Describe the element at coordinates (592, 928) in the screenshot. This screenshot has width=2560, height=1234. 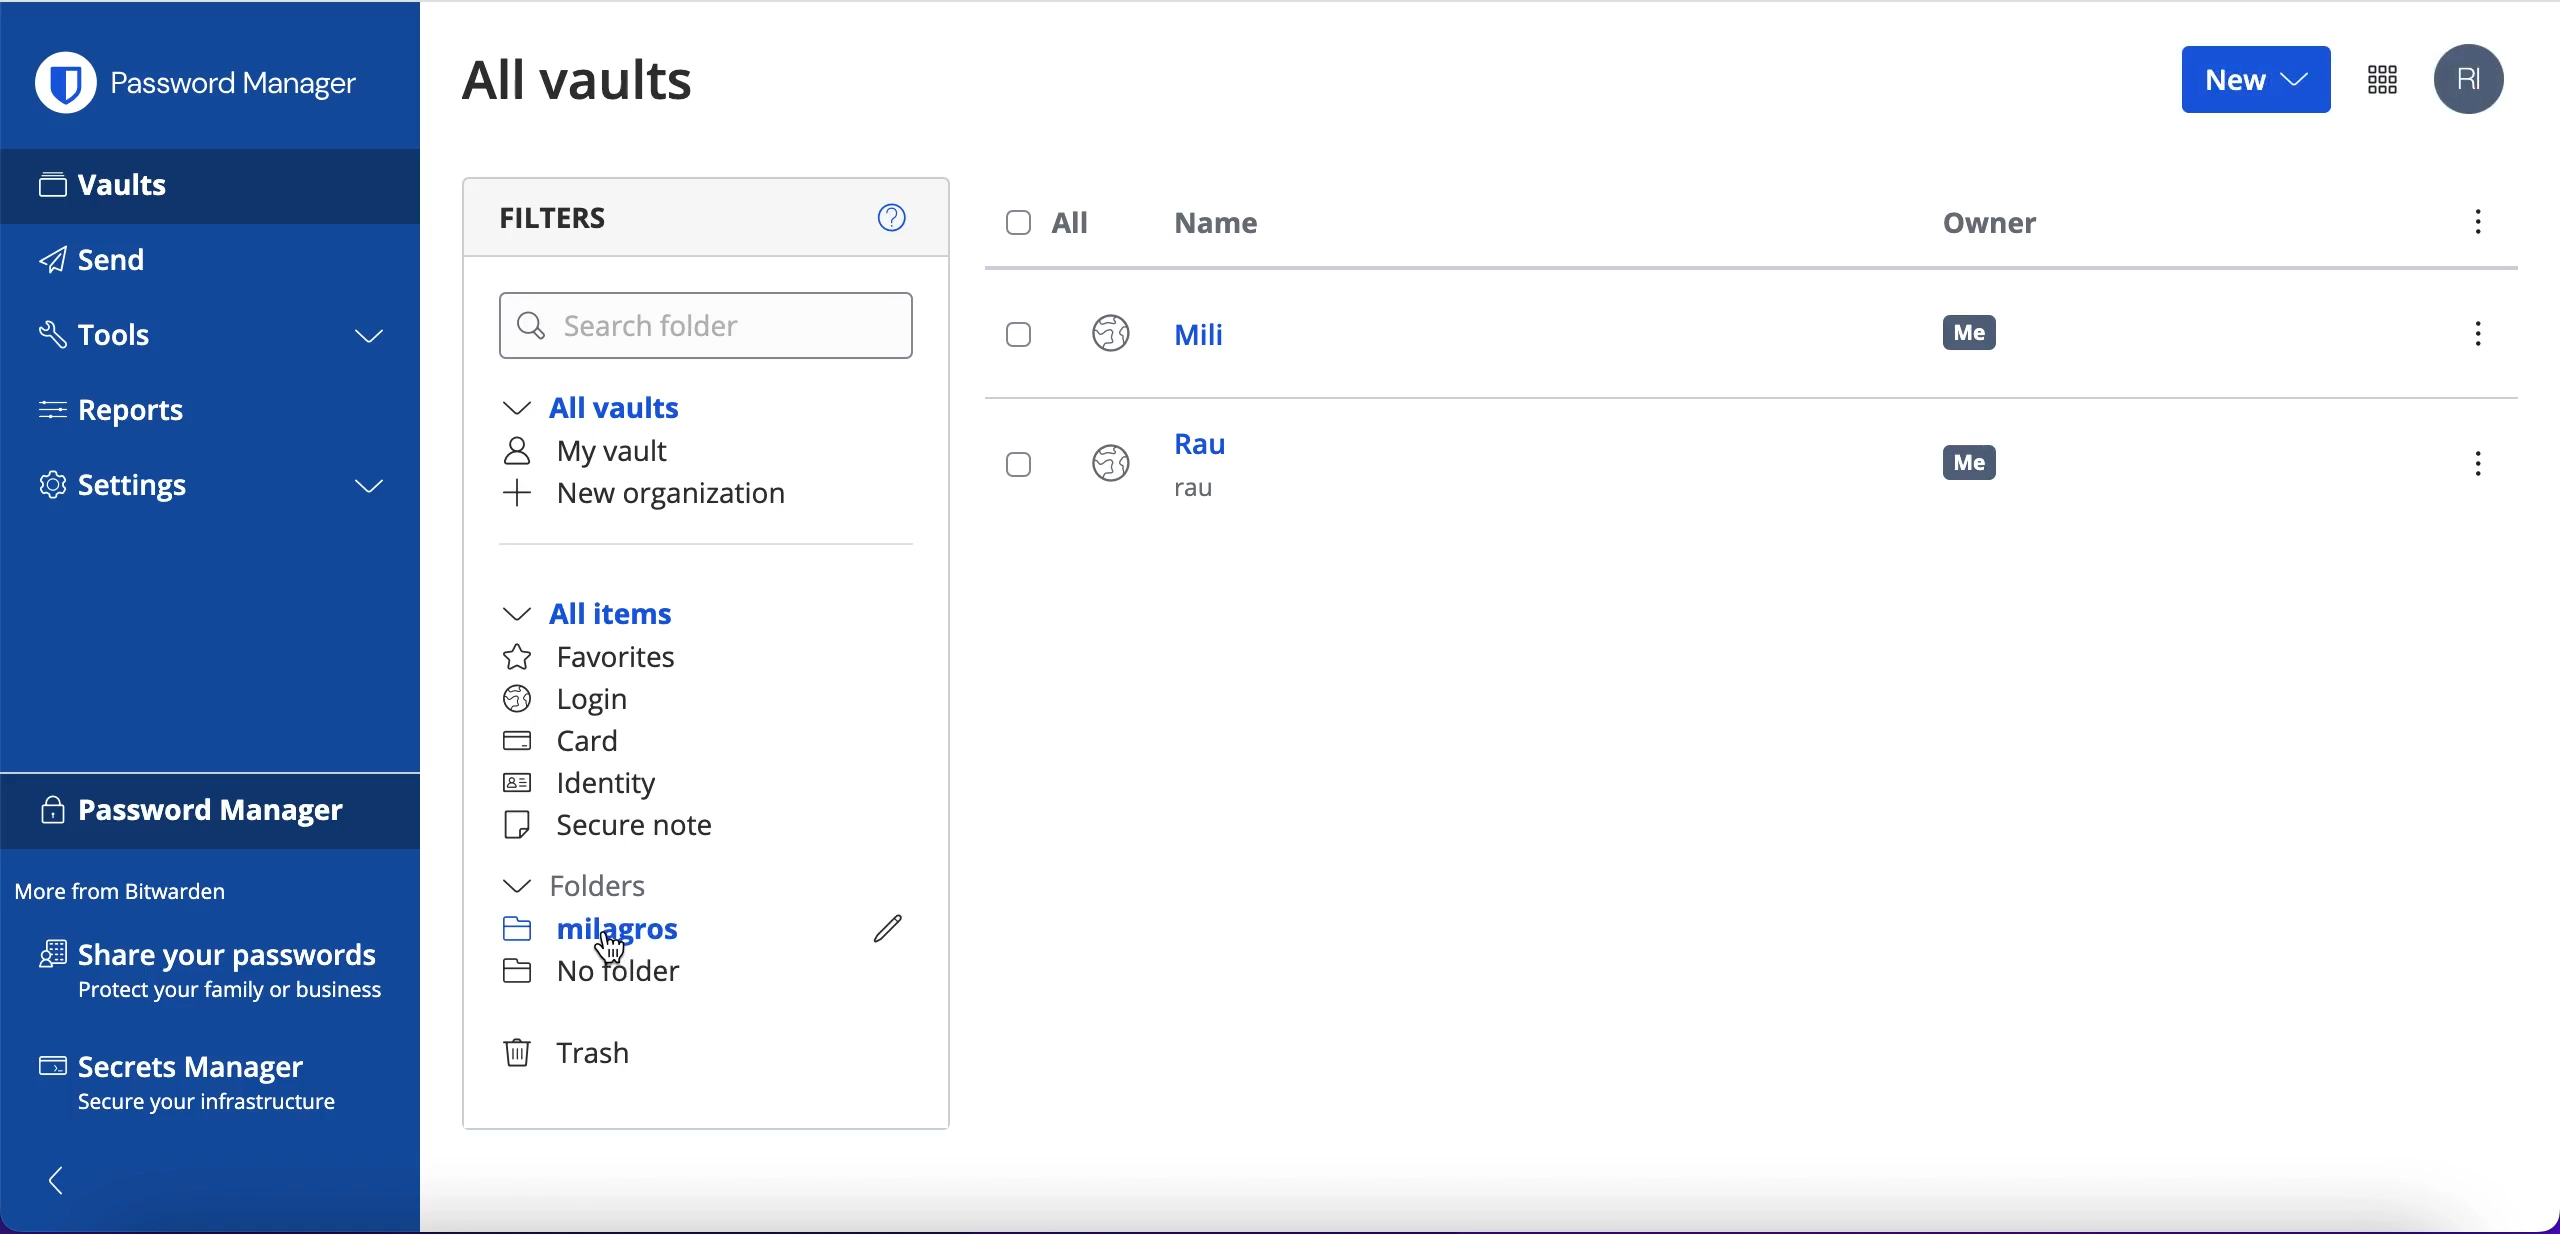
I see `no folder` at that location.